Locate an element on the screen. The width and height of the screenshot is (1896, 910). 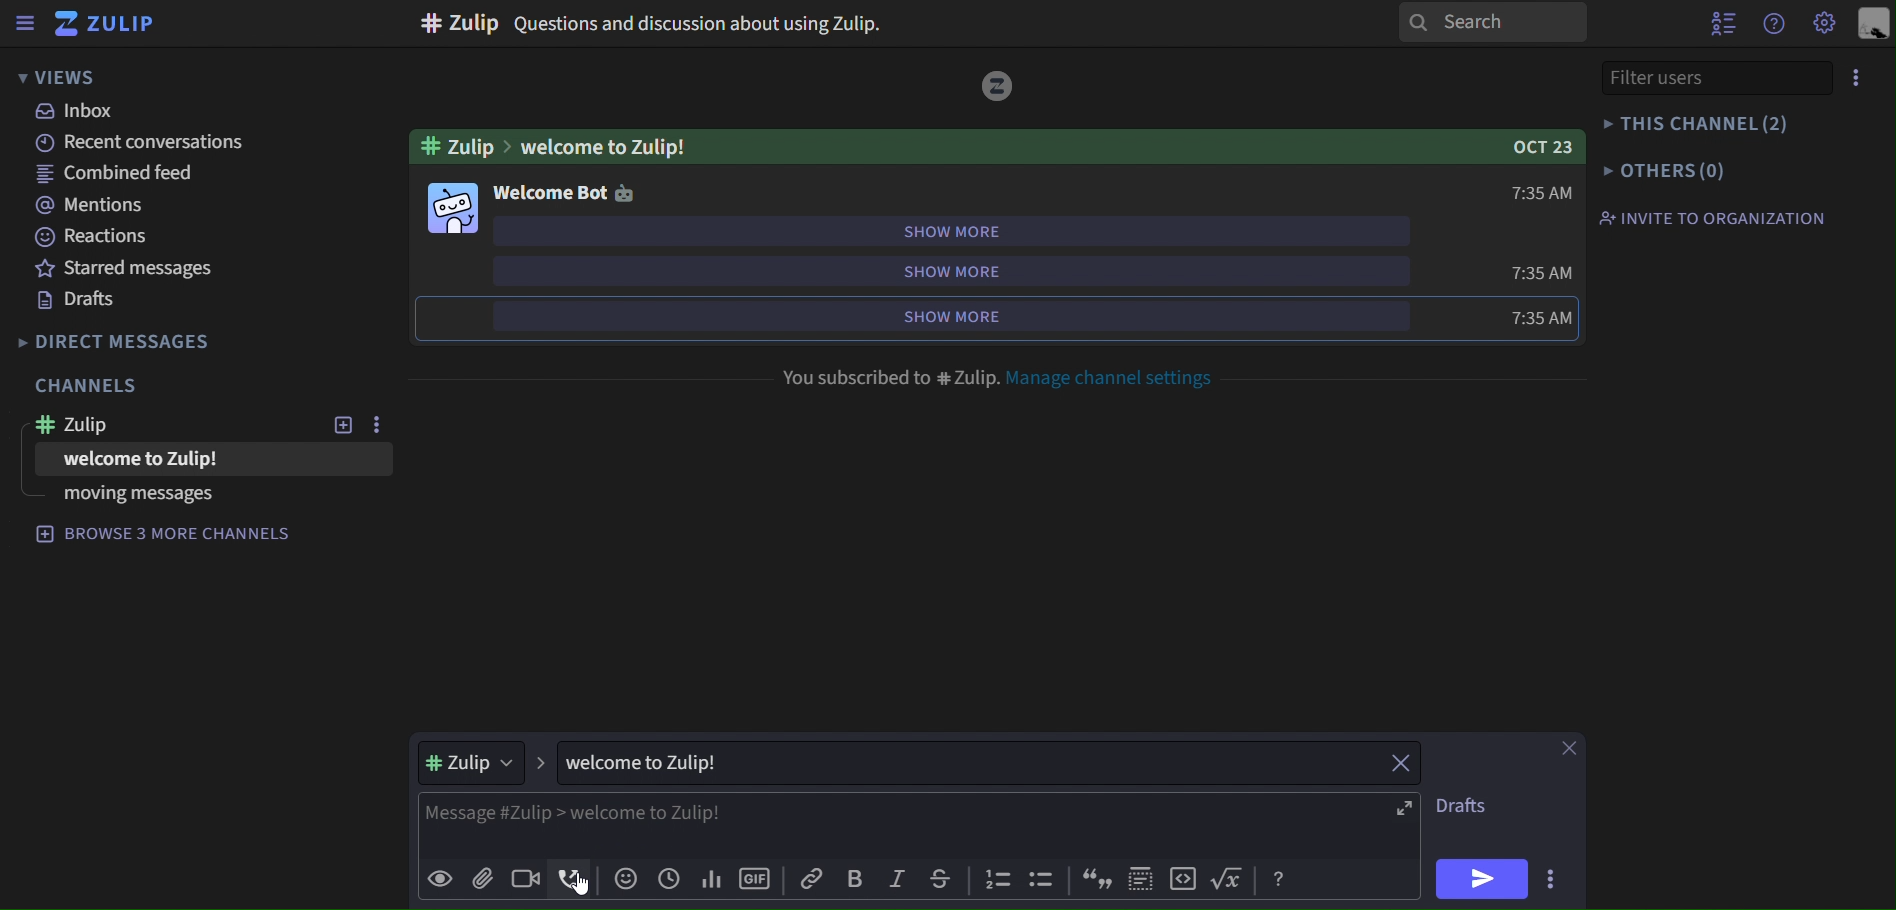
#Zulip Questions and discussion about using Zulip. is located at coordinates (656, 25).